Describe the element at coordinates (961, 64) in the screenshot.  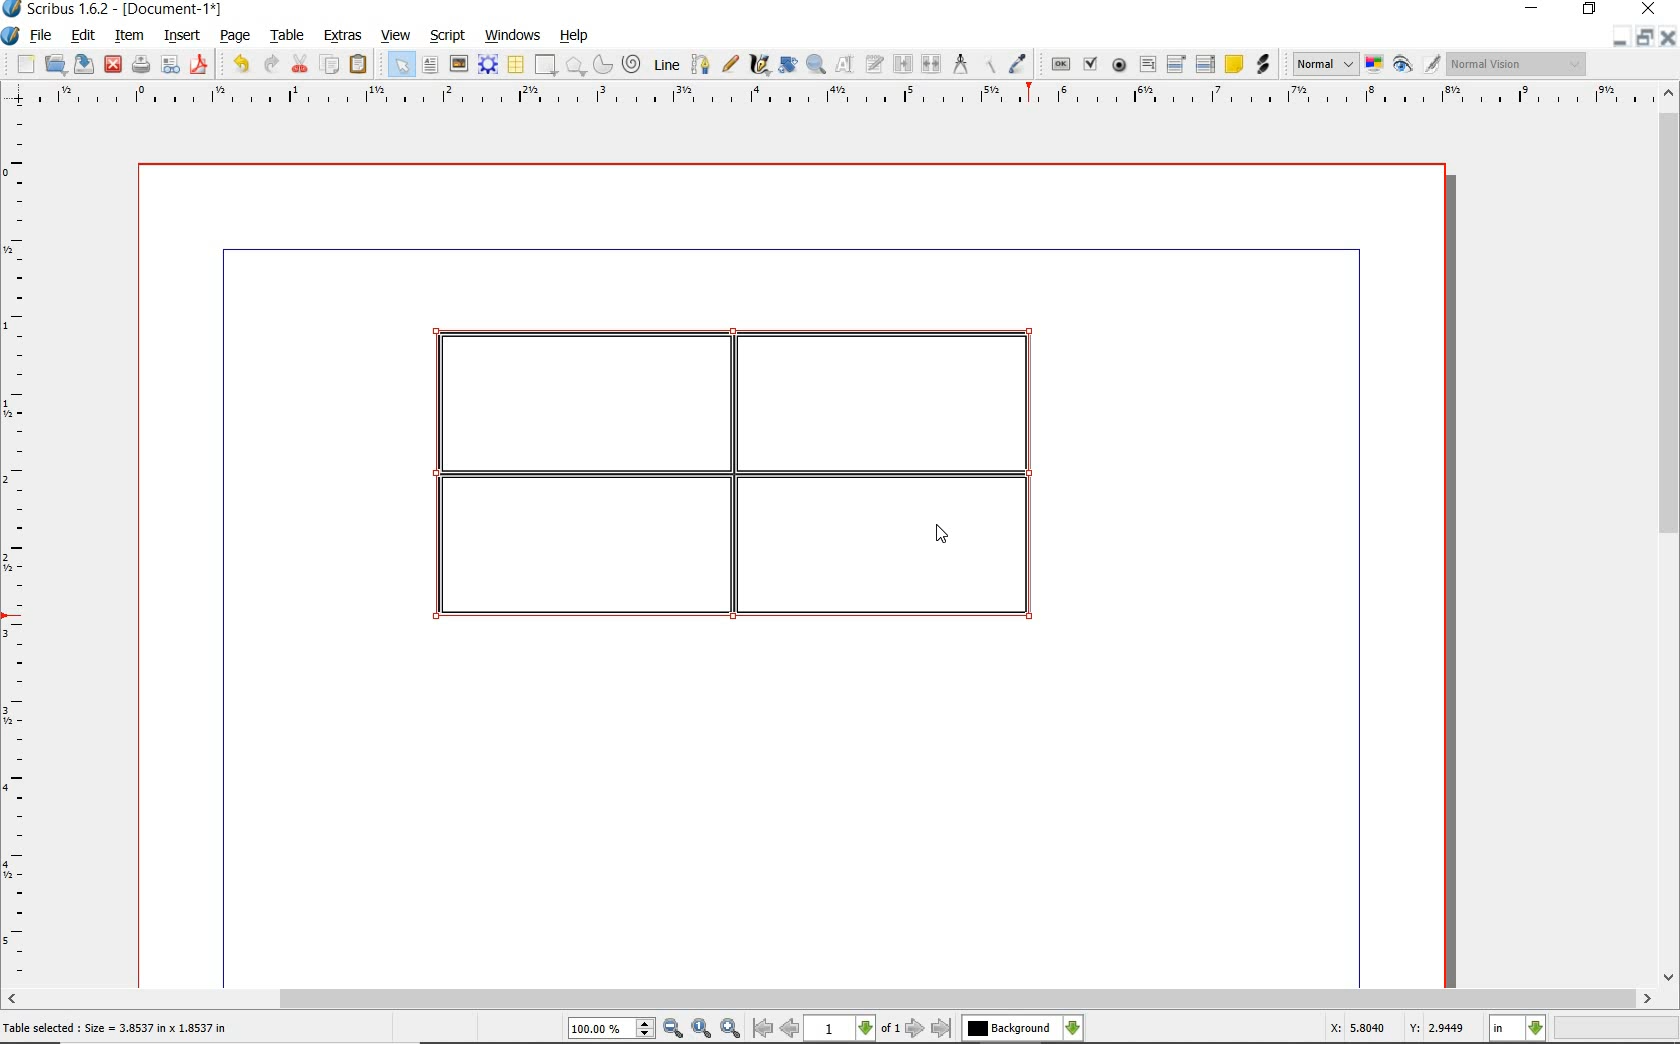
I see `measurements` at that location.